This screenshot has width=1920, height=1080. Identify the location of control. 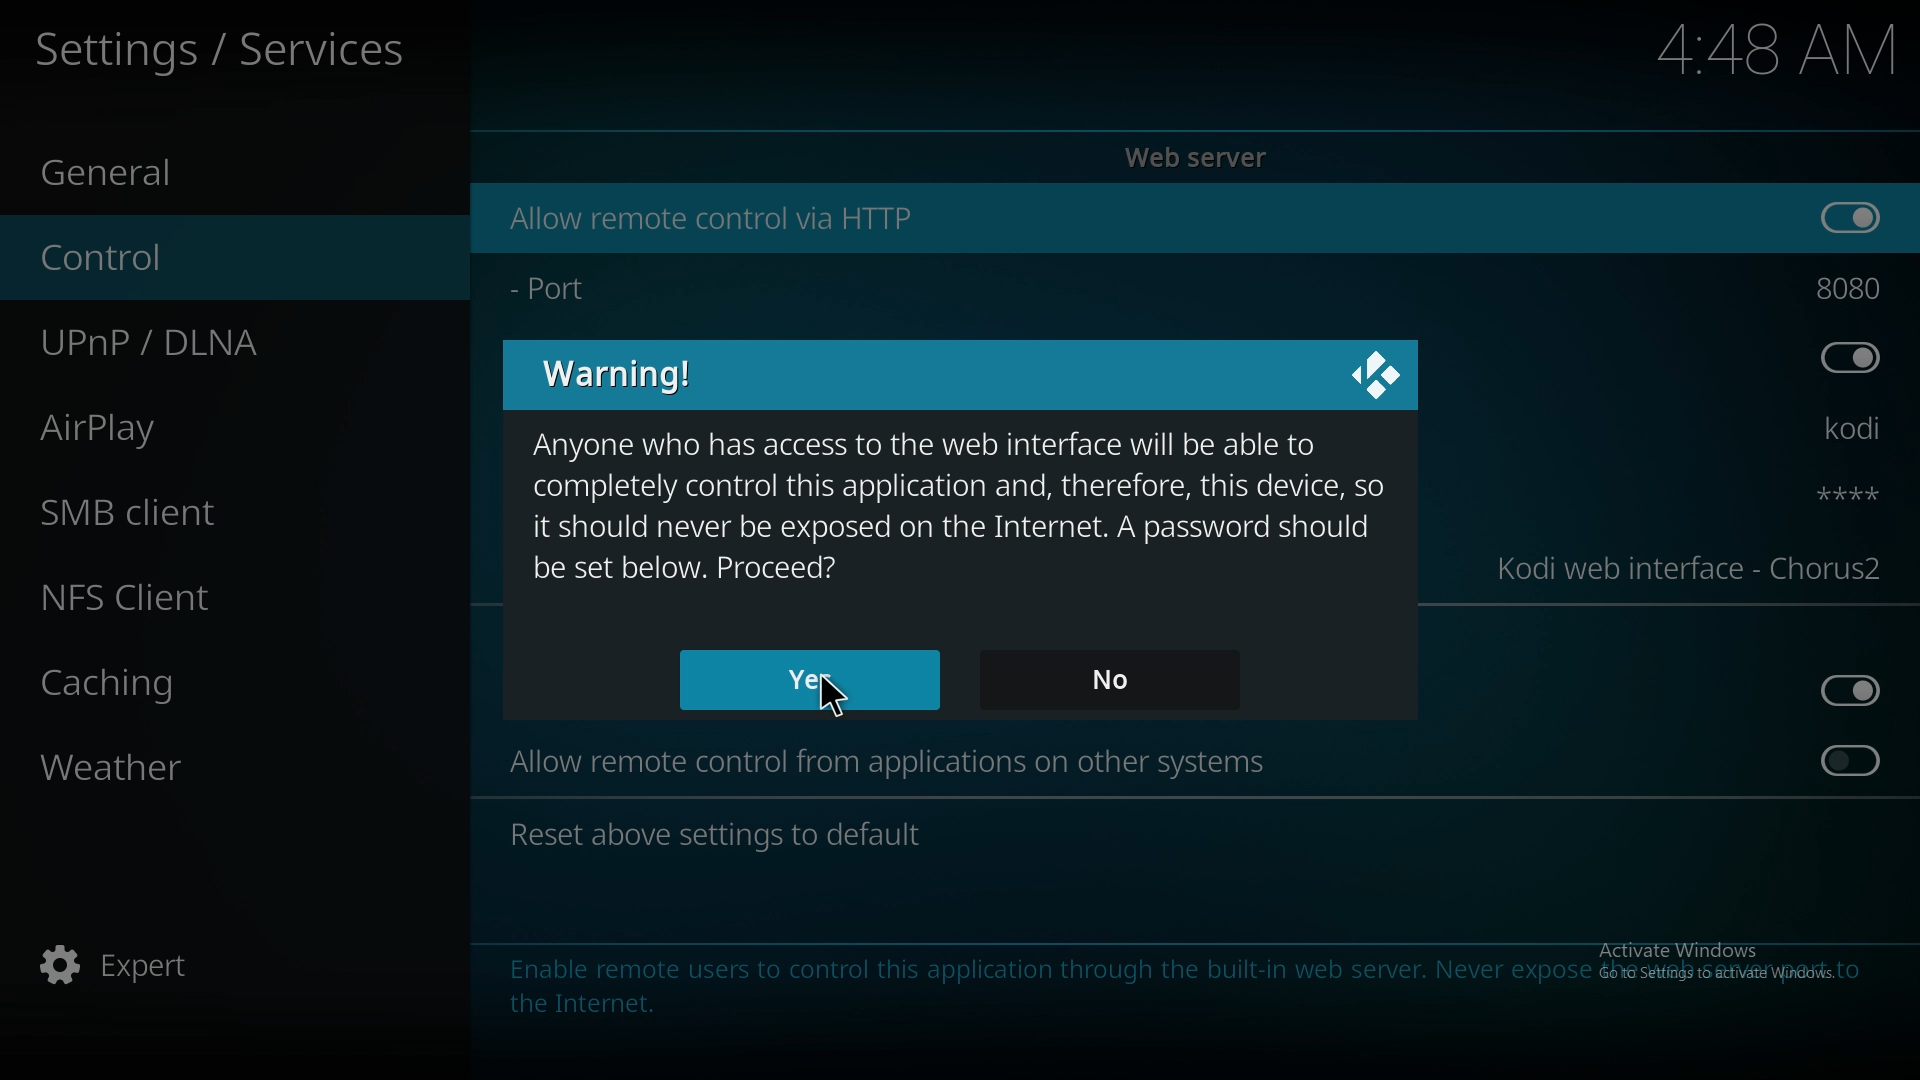
(146, 256).